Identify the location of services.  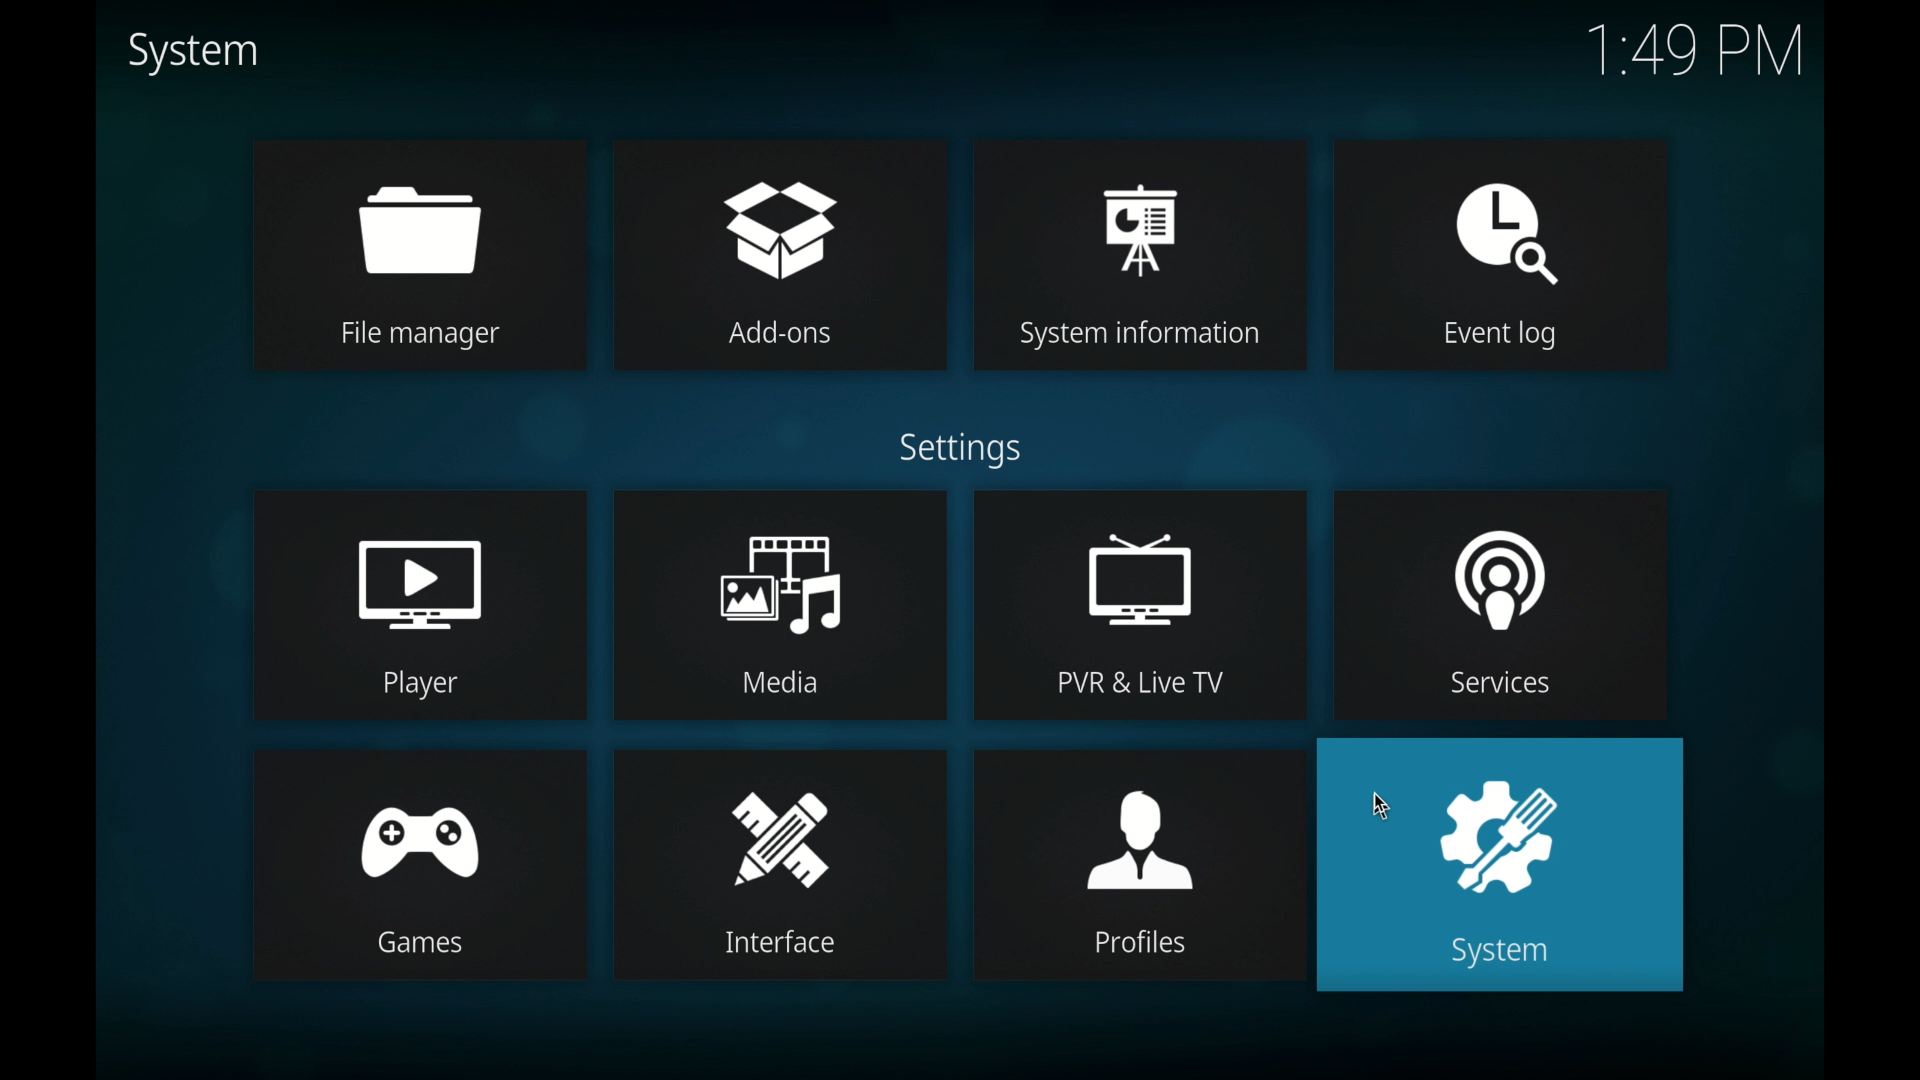
(1501, 605).